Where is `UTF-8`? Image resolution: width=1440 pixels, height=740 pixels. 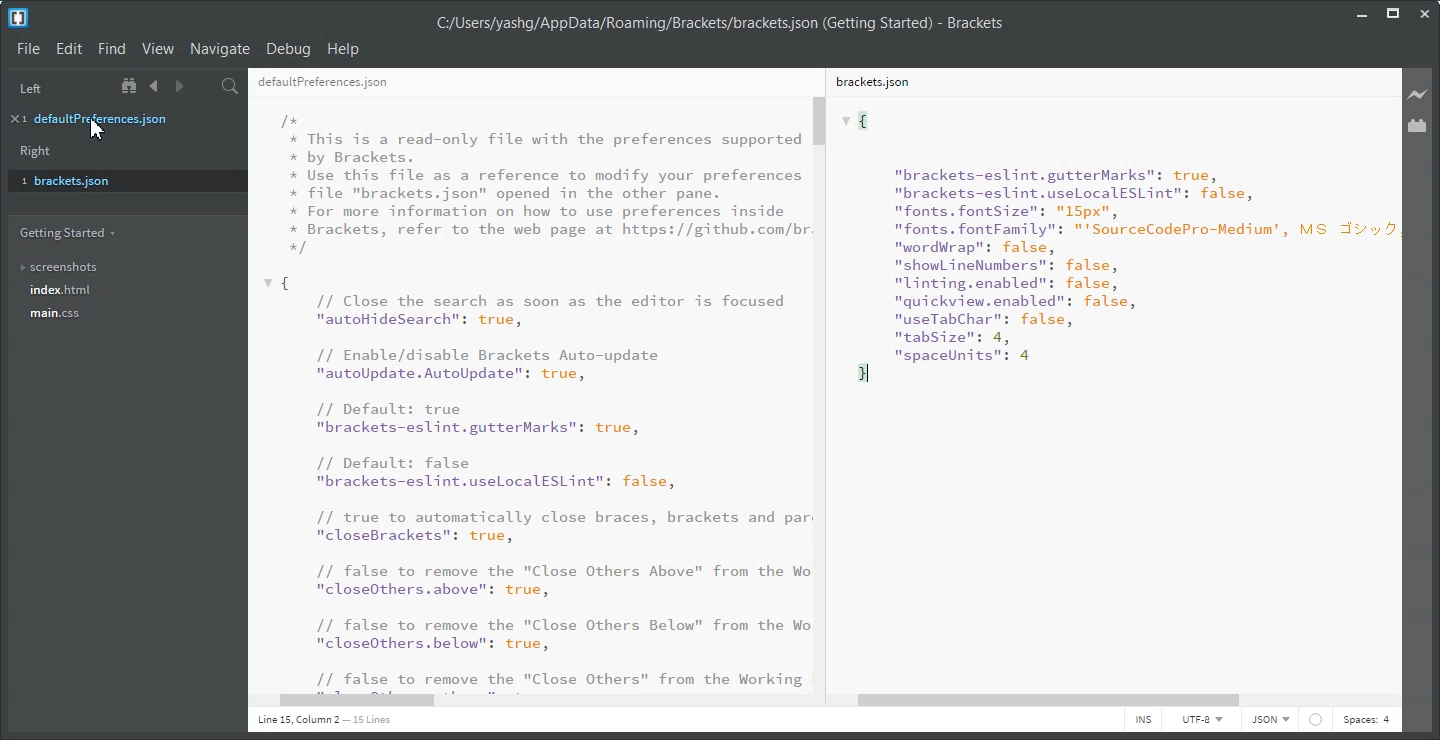
UTF-8 is located at coordinates (1201, 721).